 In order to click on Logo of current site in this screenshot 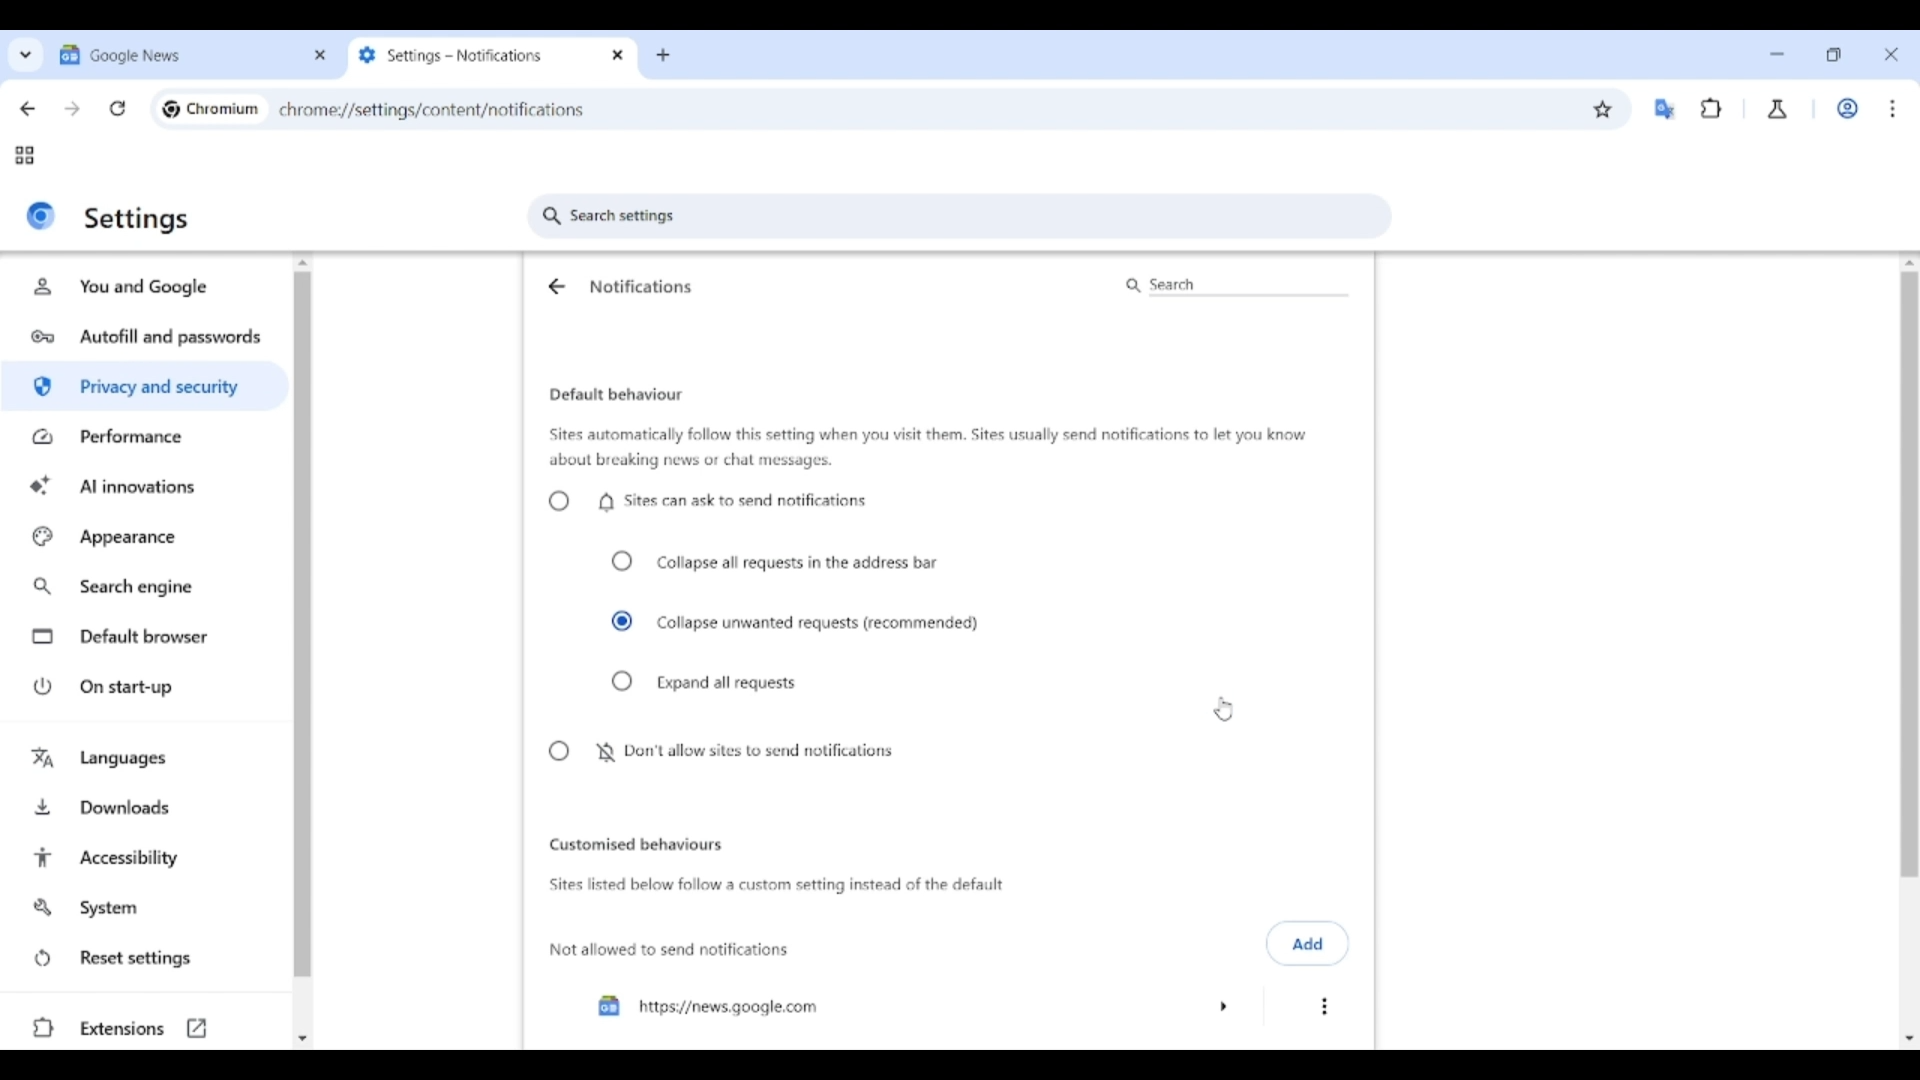, I will do `click(41, 215)`.